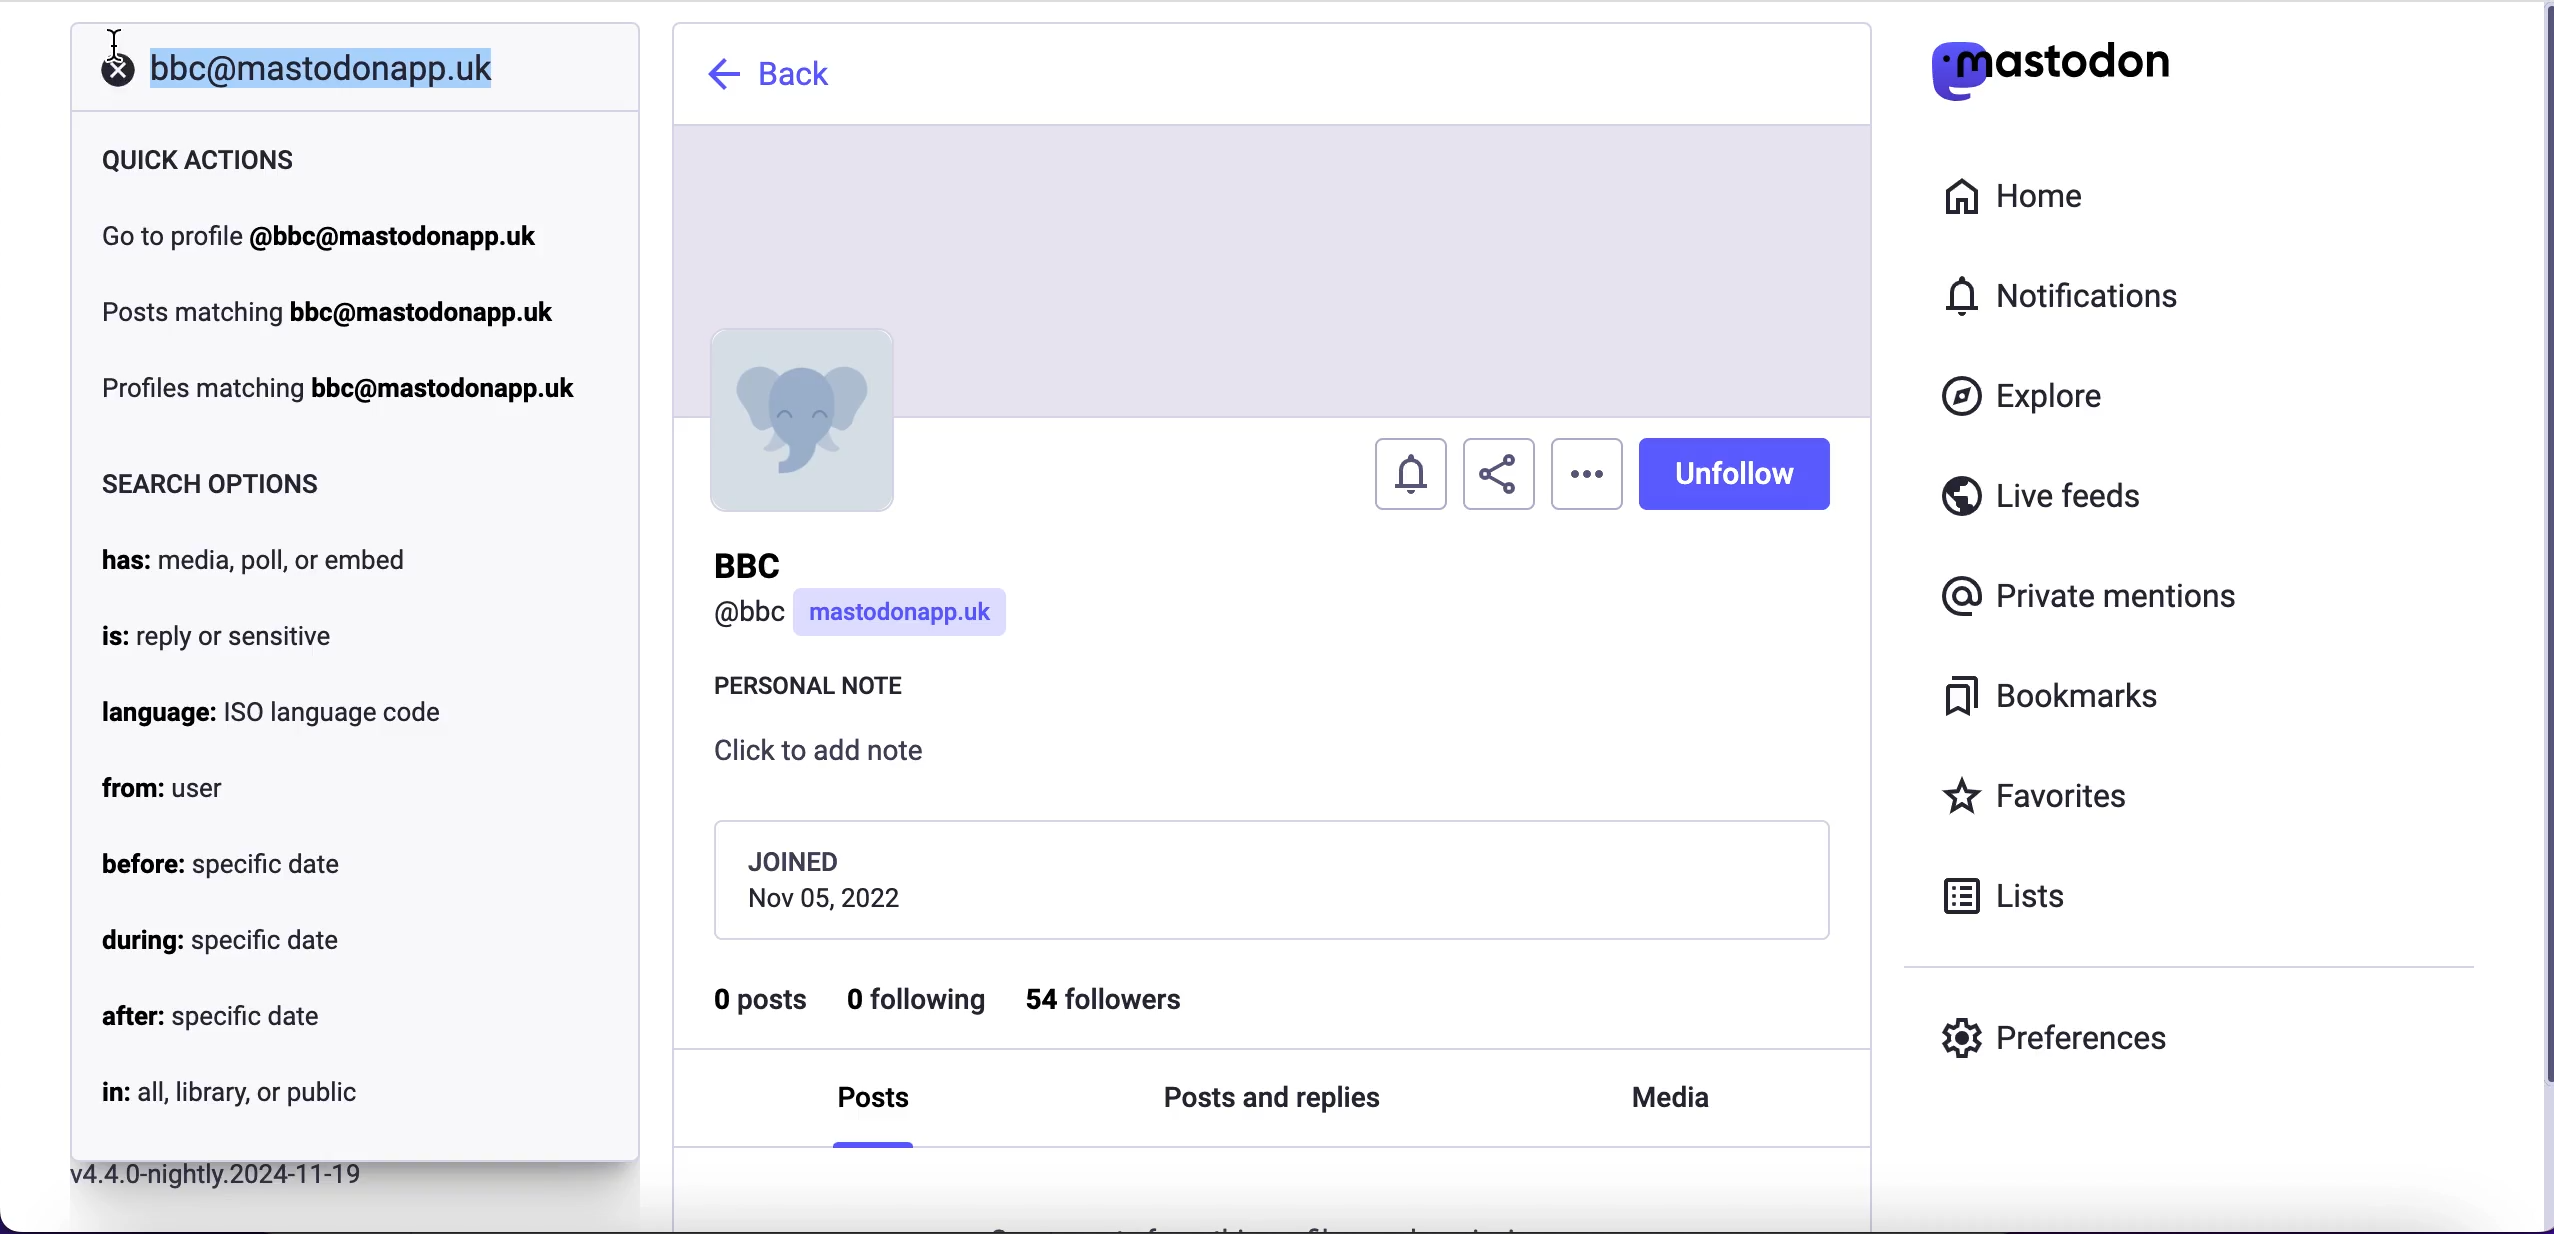 This screenshot has height=1234, width=2554. What do you see at coordinates (763, 1007) in the screenshot?
I see `0 posts` at bounding box center [763, 1007].